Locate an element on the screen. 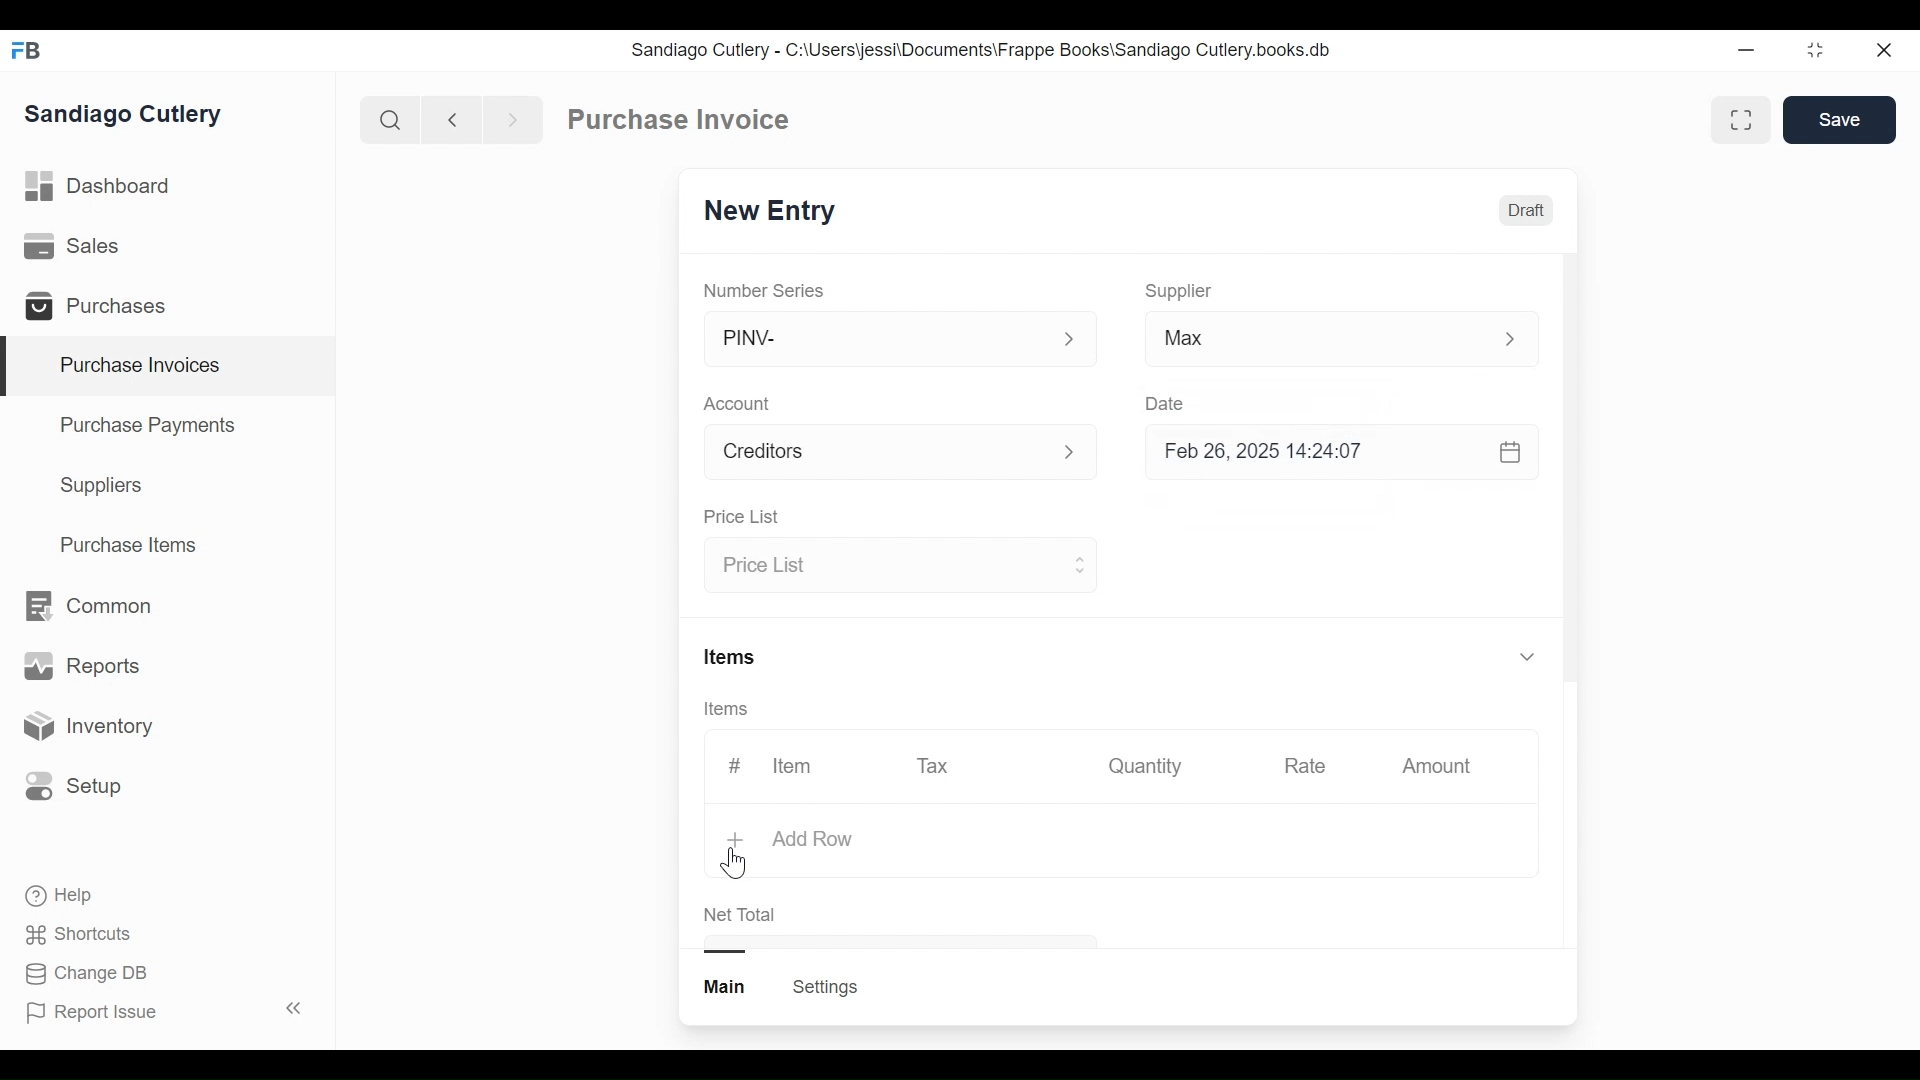  Expand is located at coordinates (1081, 454).